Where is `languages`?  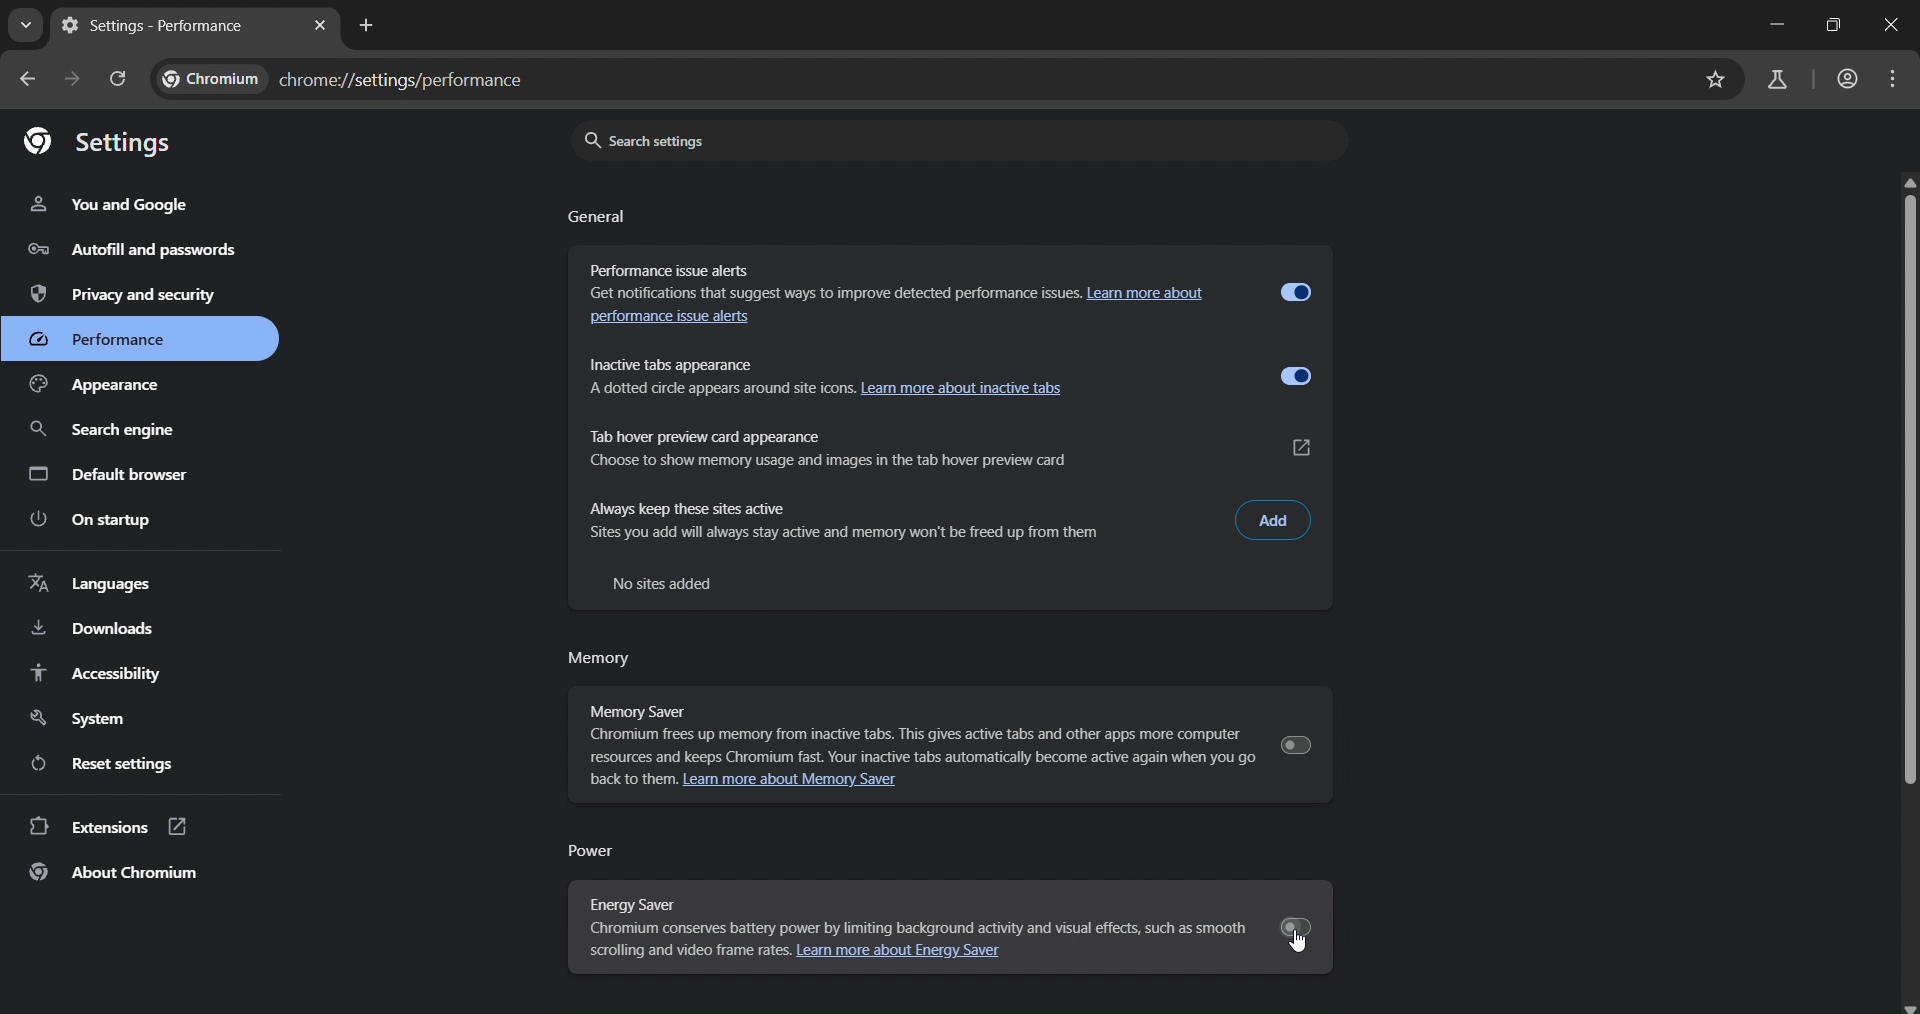 languages is located at coordinates (89, 584).